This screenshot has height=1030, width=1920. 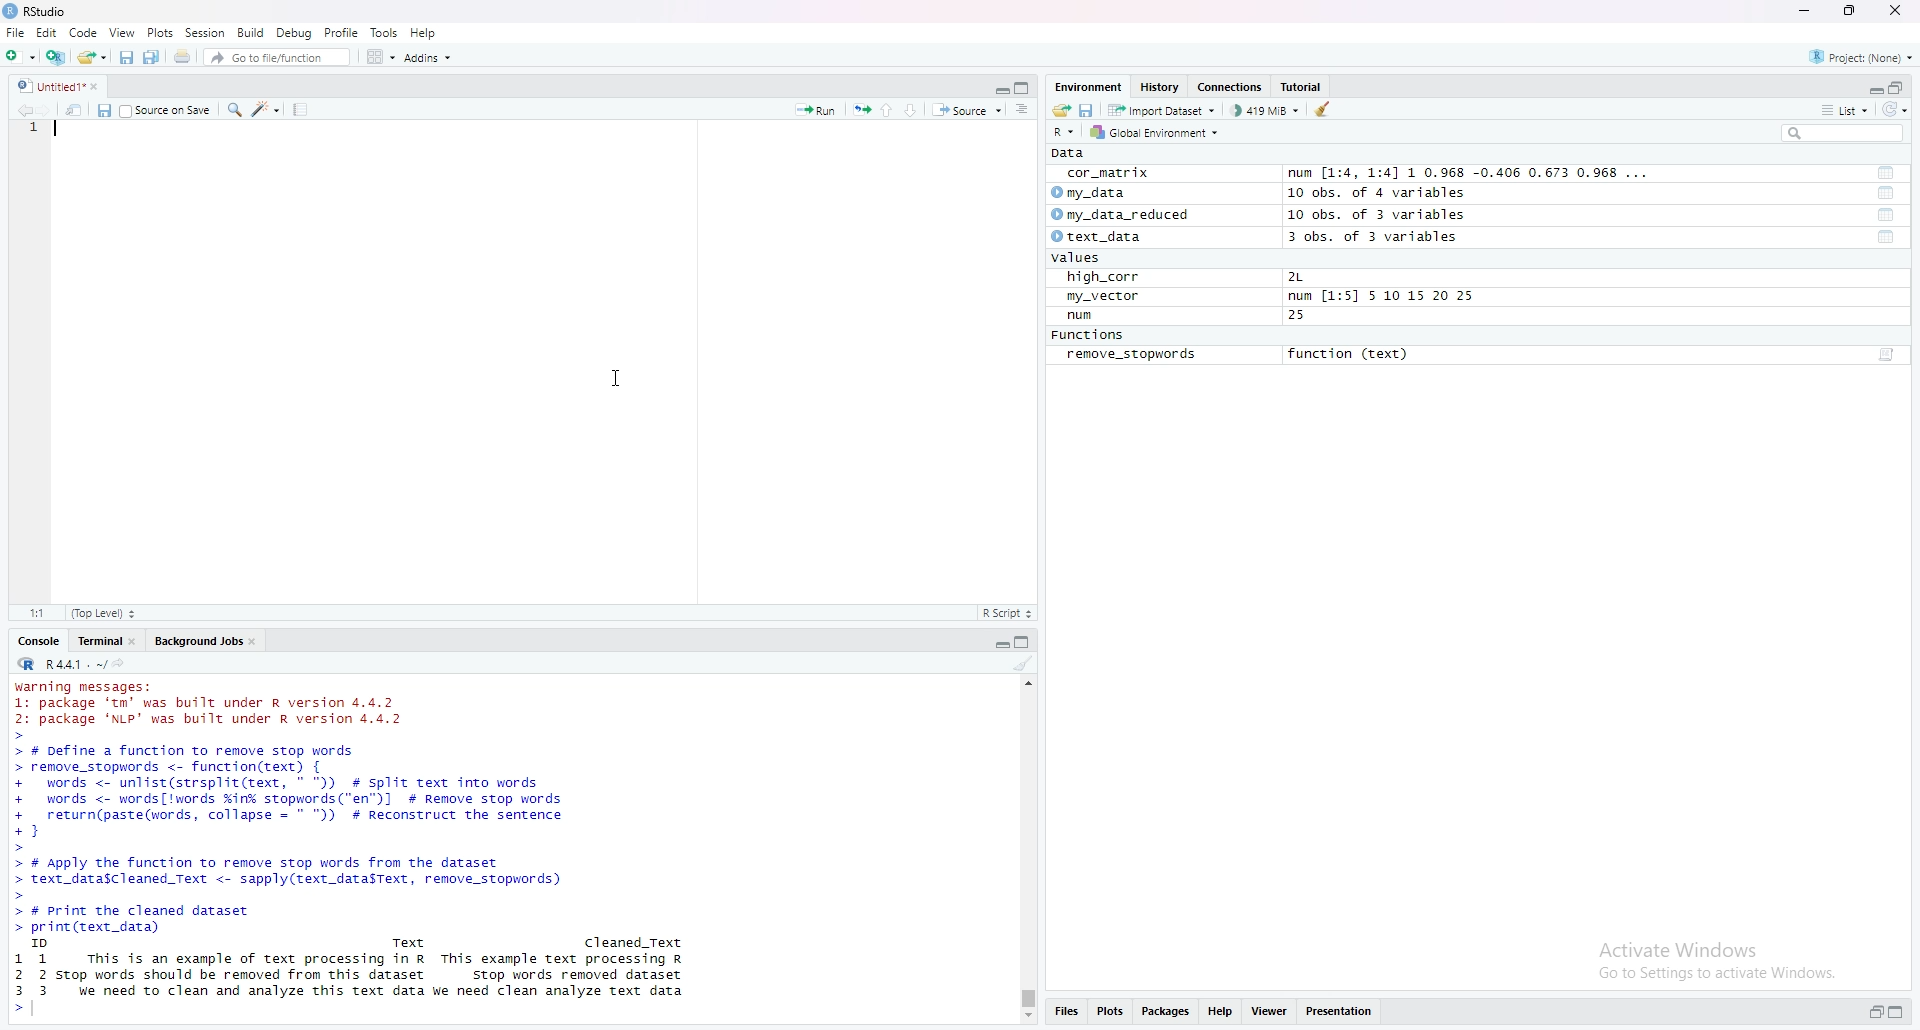 I want to click on Minimize, so click(x=1867, y=87).